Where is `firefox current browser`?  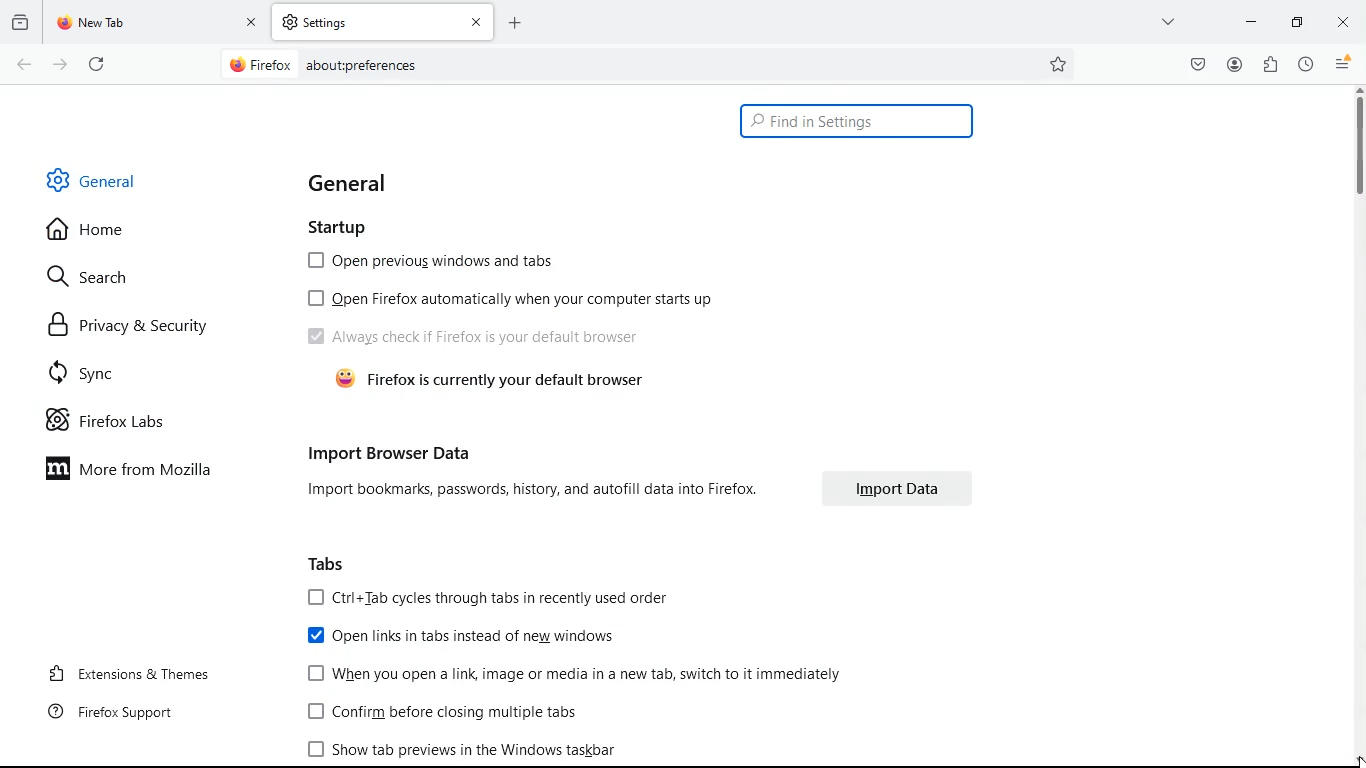
firefox current browser is located at coordinates (489, 382).